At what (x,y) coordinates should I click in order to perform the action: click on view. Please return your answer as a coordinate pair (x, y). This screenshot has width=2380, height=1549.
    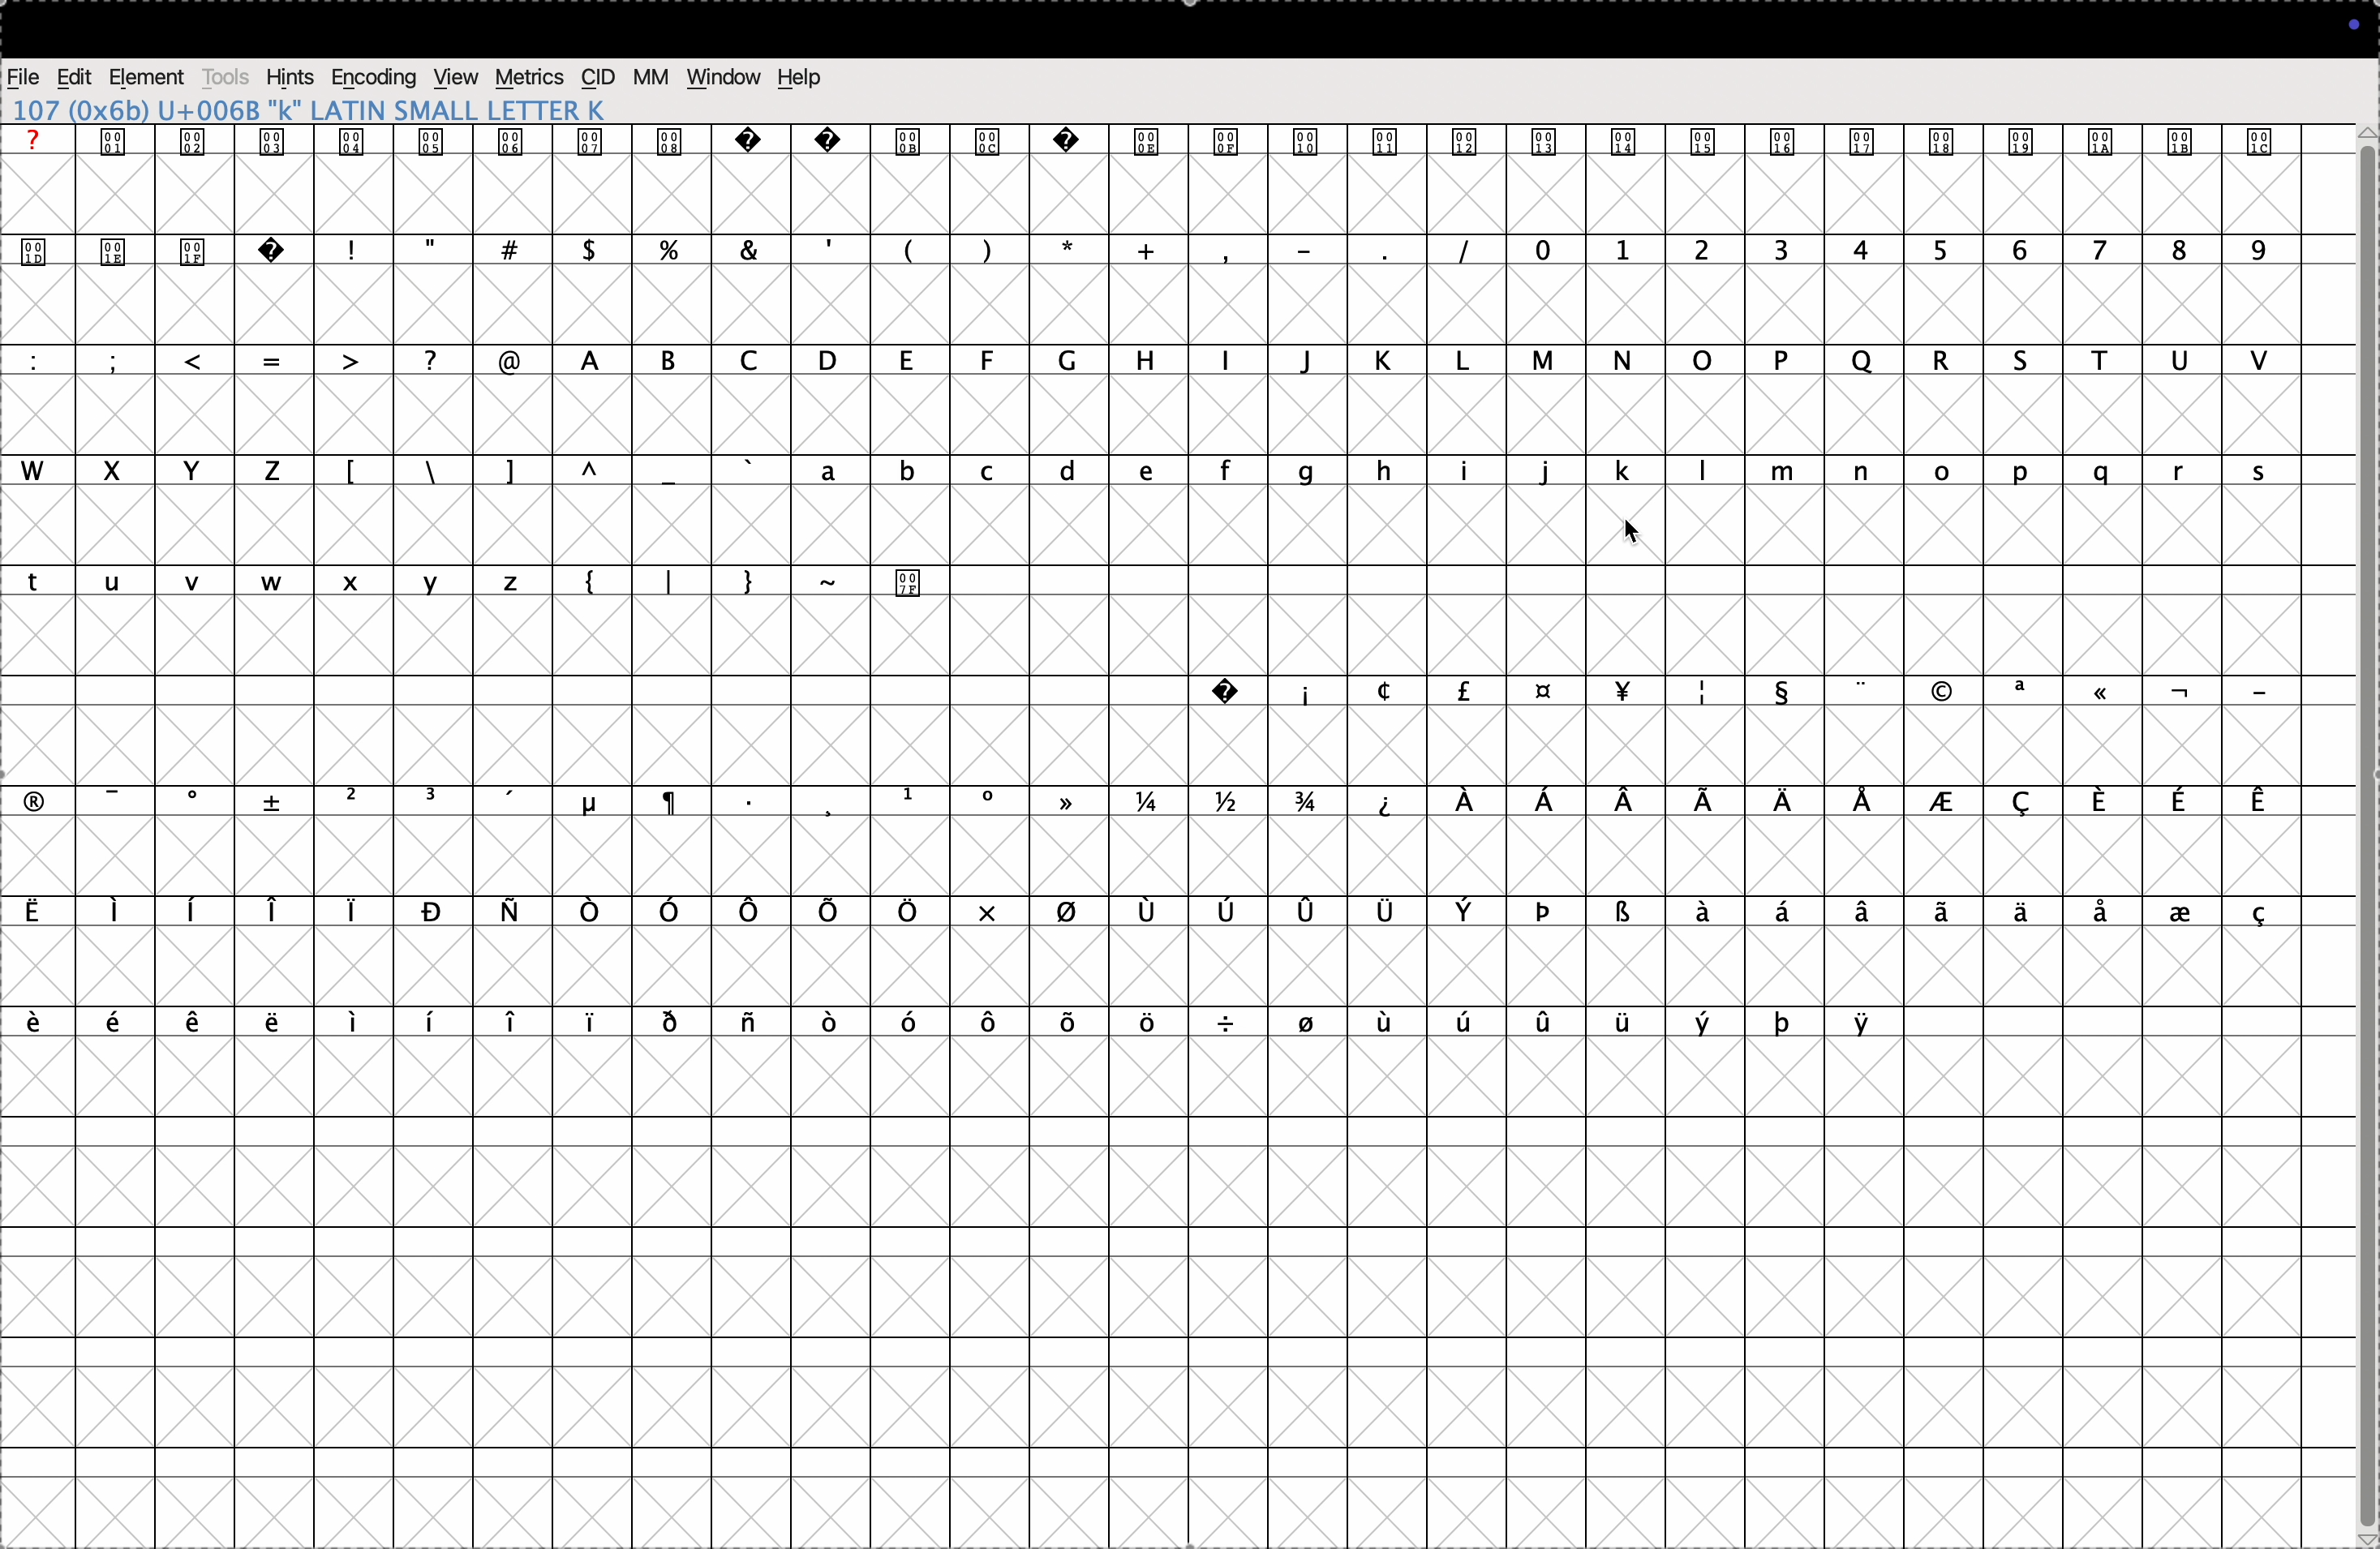
    Looking at the image, I should click on (459, 79).